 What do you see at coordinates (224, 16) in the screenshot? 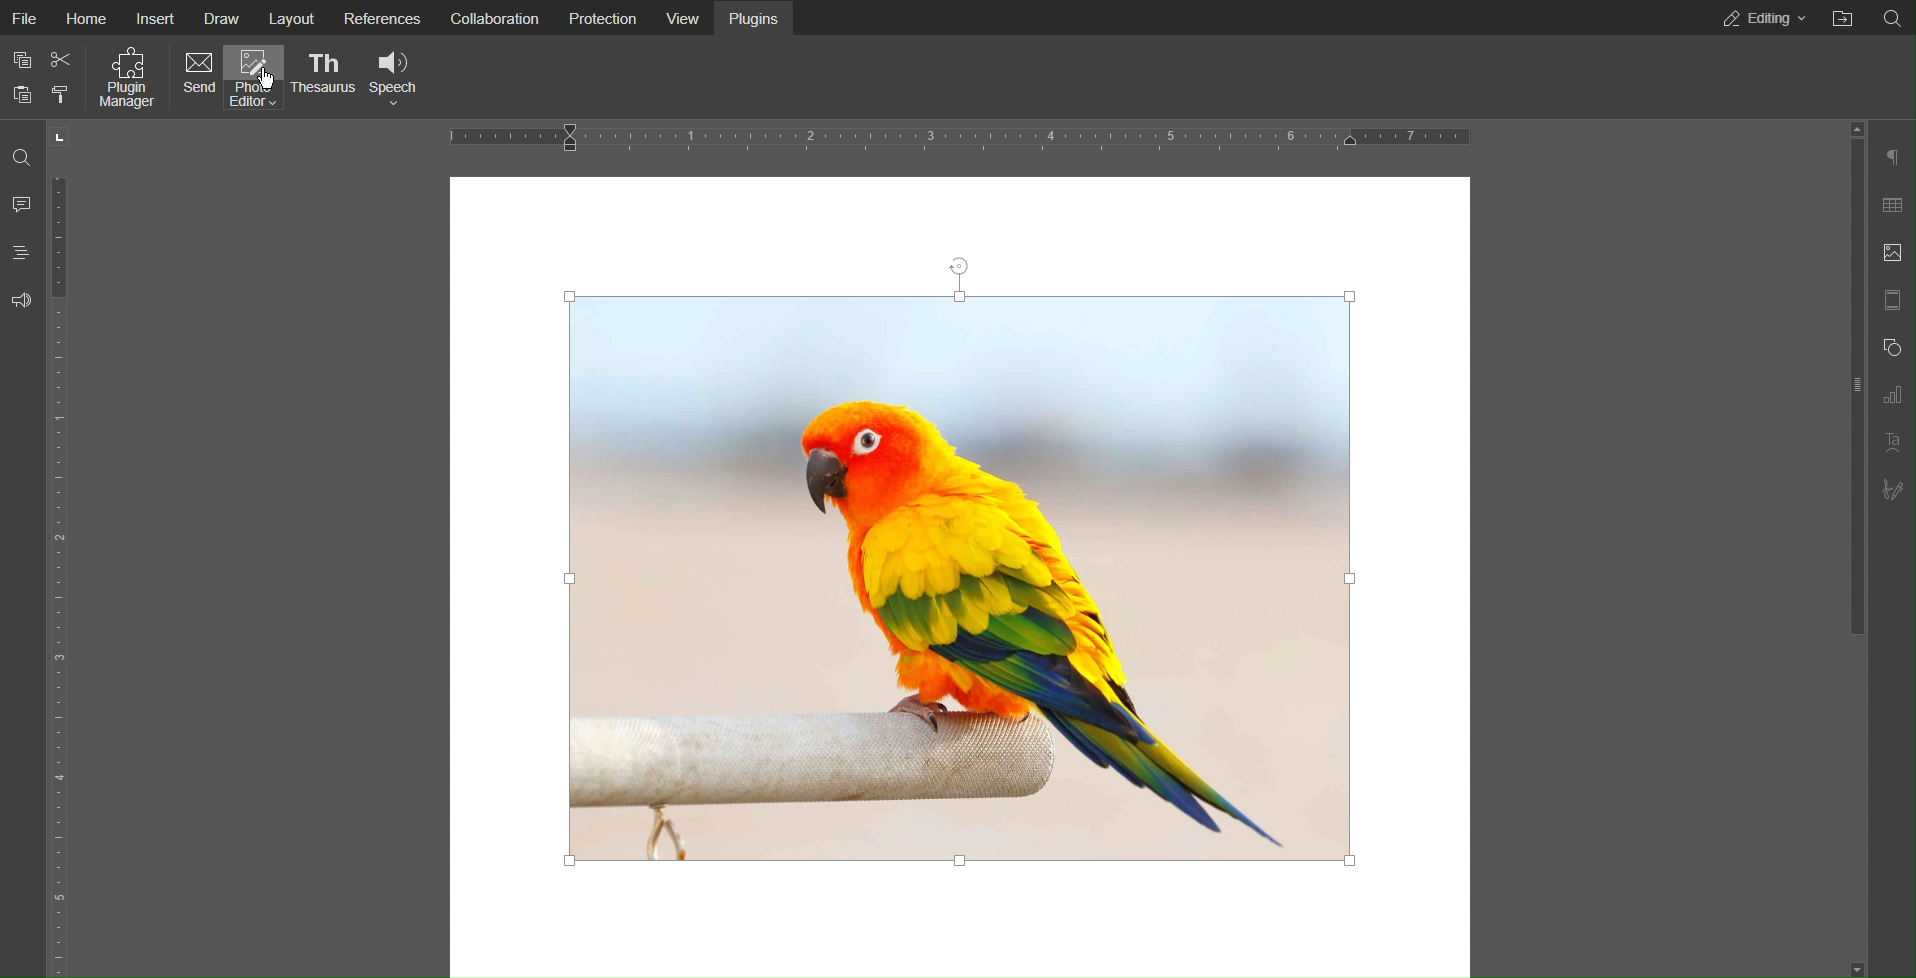
I see `Draw` at bounding box center [224, 16].